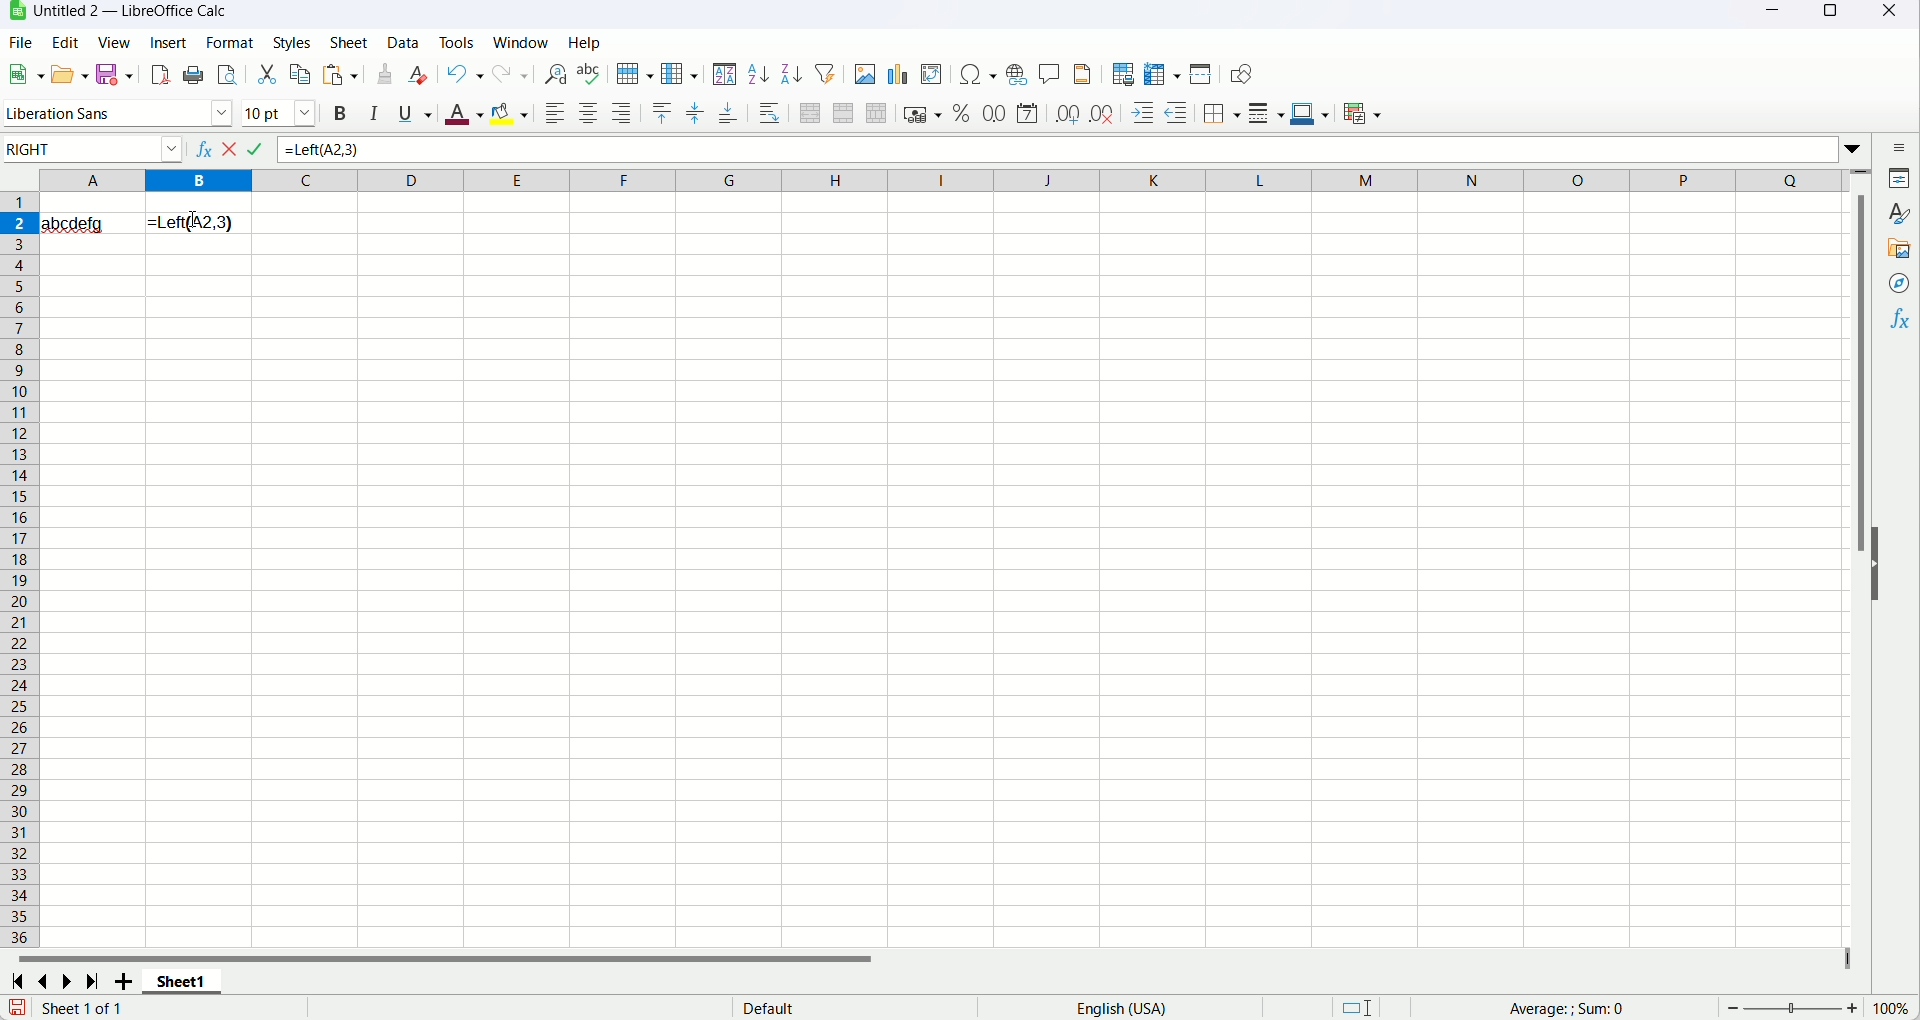 The image size is (1920, 1020). What do you see at coordinates (588, 74) in the screenshot?
I see `spelling` at bounding box center [588, 74].